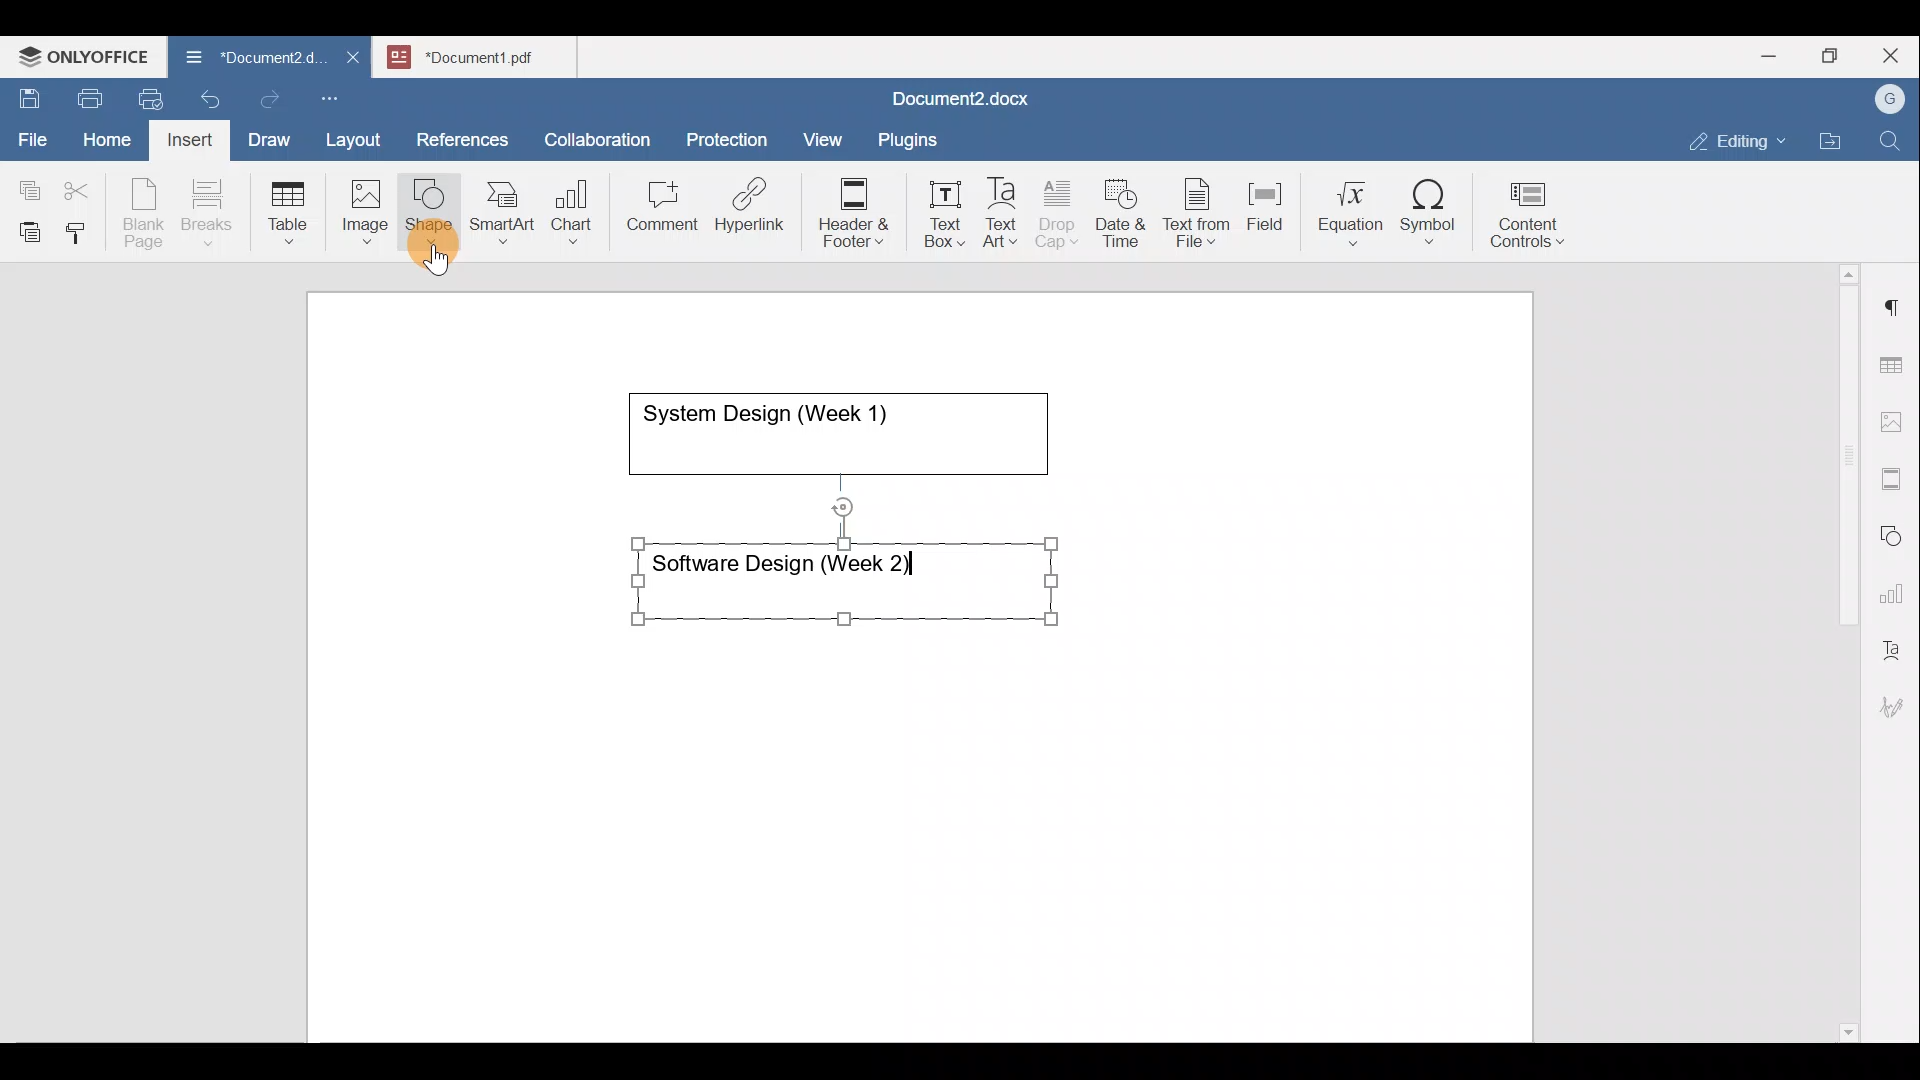 The height and width of the screenshot is (1080, 1920). I want to click on Cut, so click(84, 186).